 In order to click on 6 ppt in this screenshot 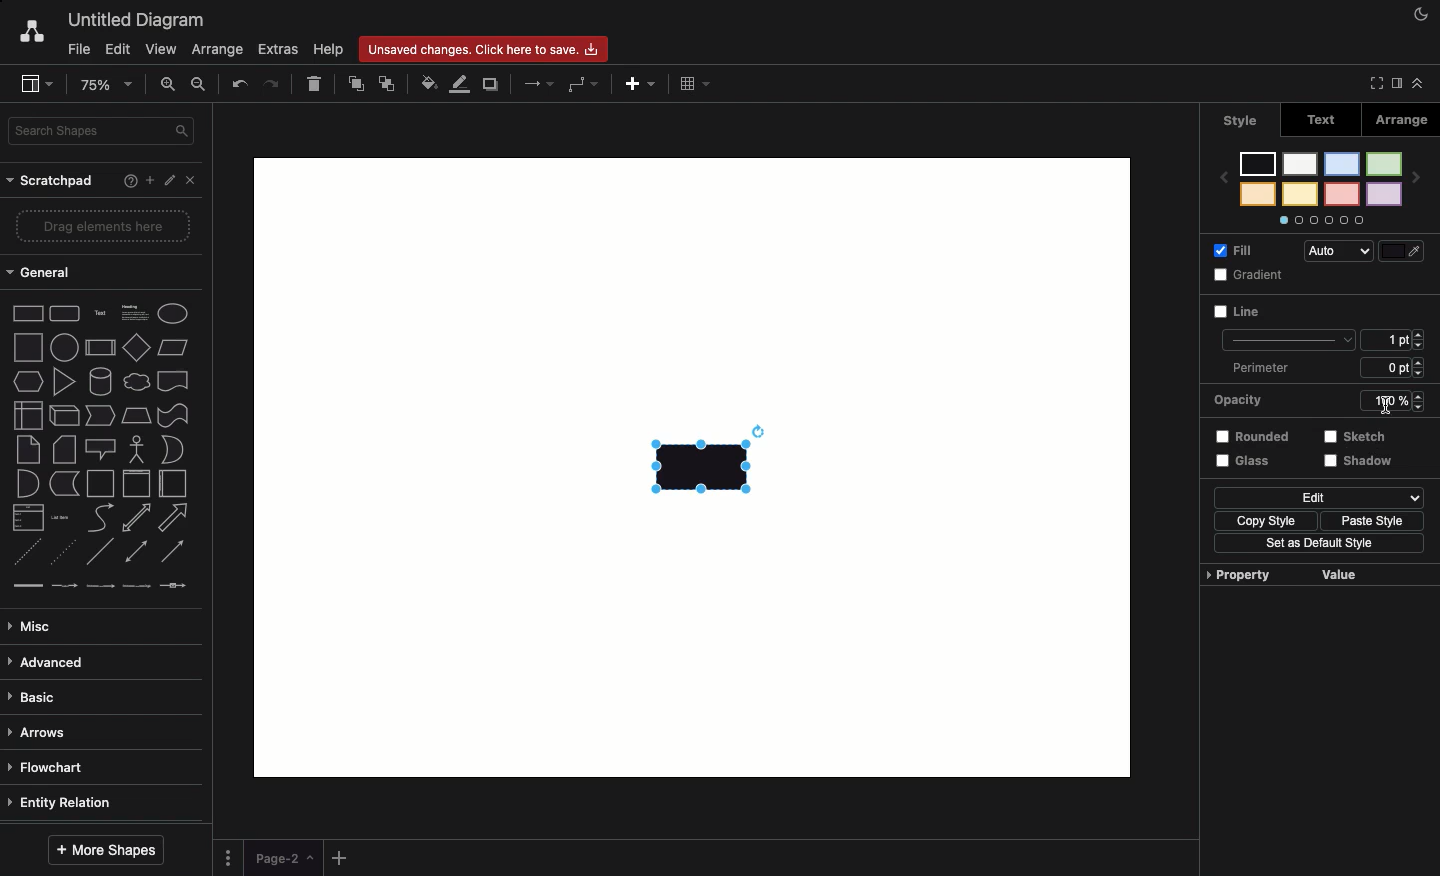, I will do `click(1398, 370)`.